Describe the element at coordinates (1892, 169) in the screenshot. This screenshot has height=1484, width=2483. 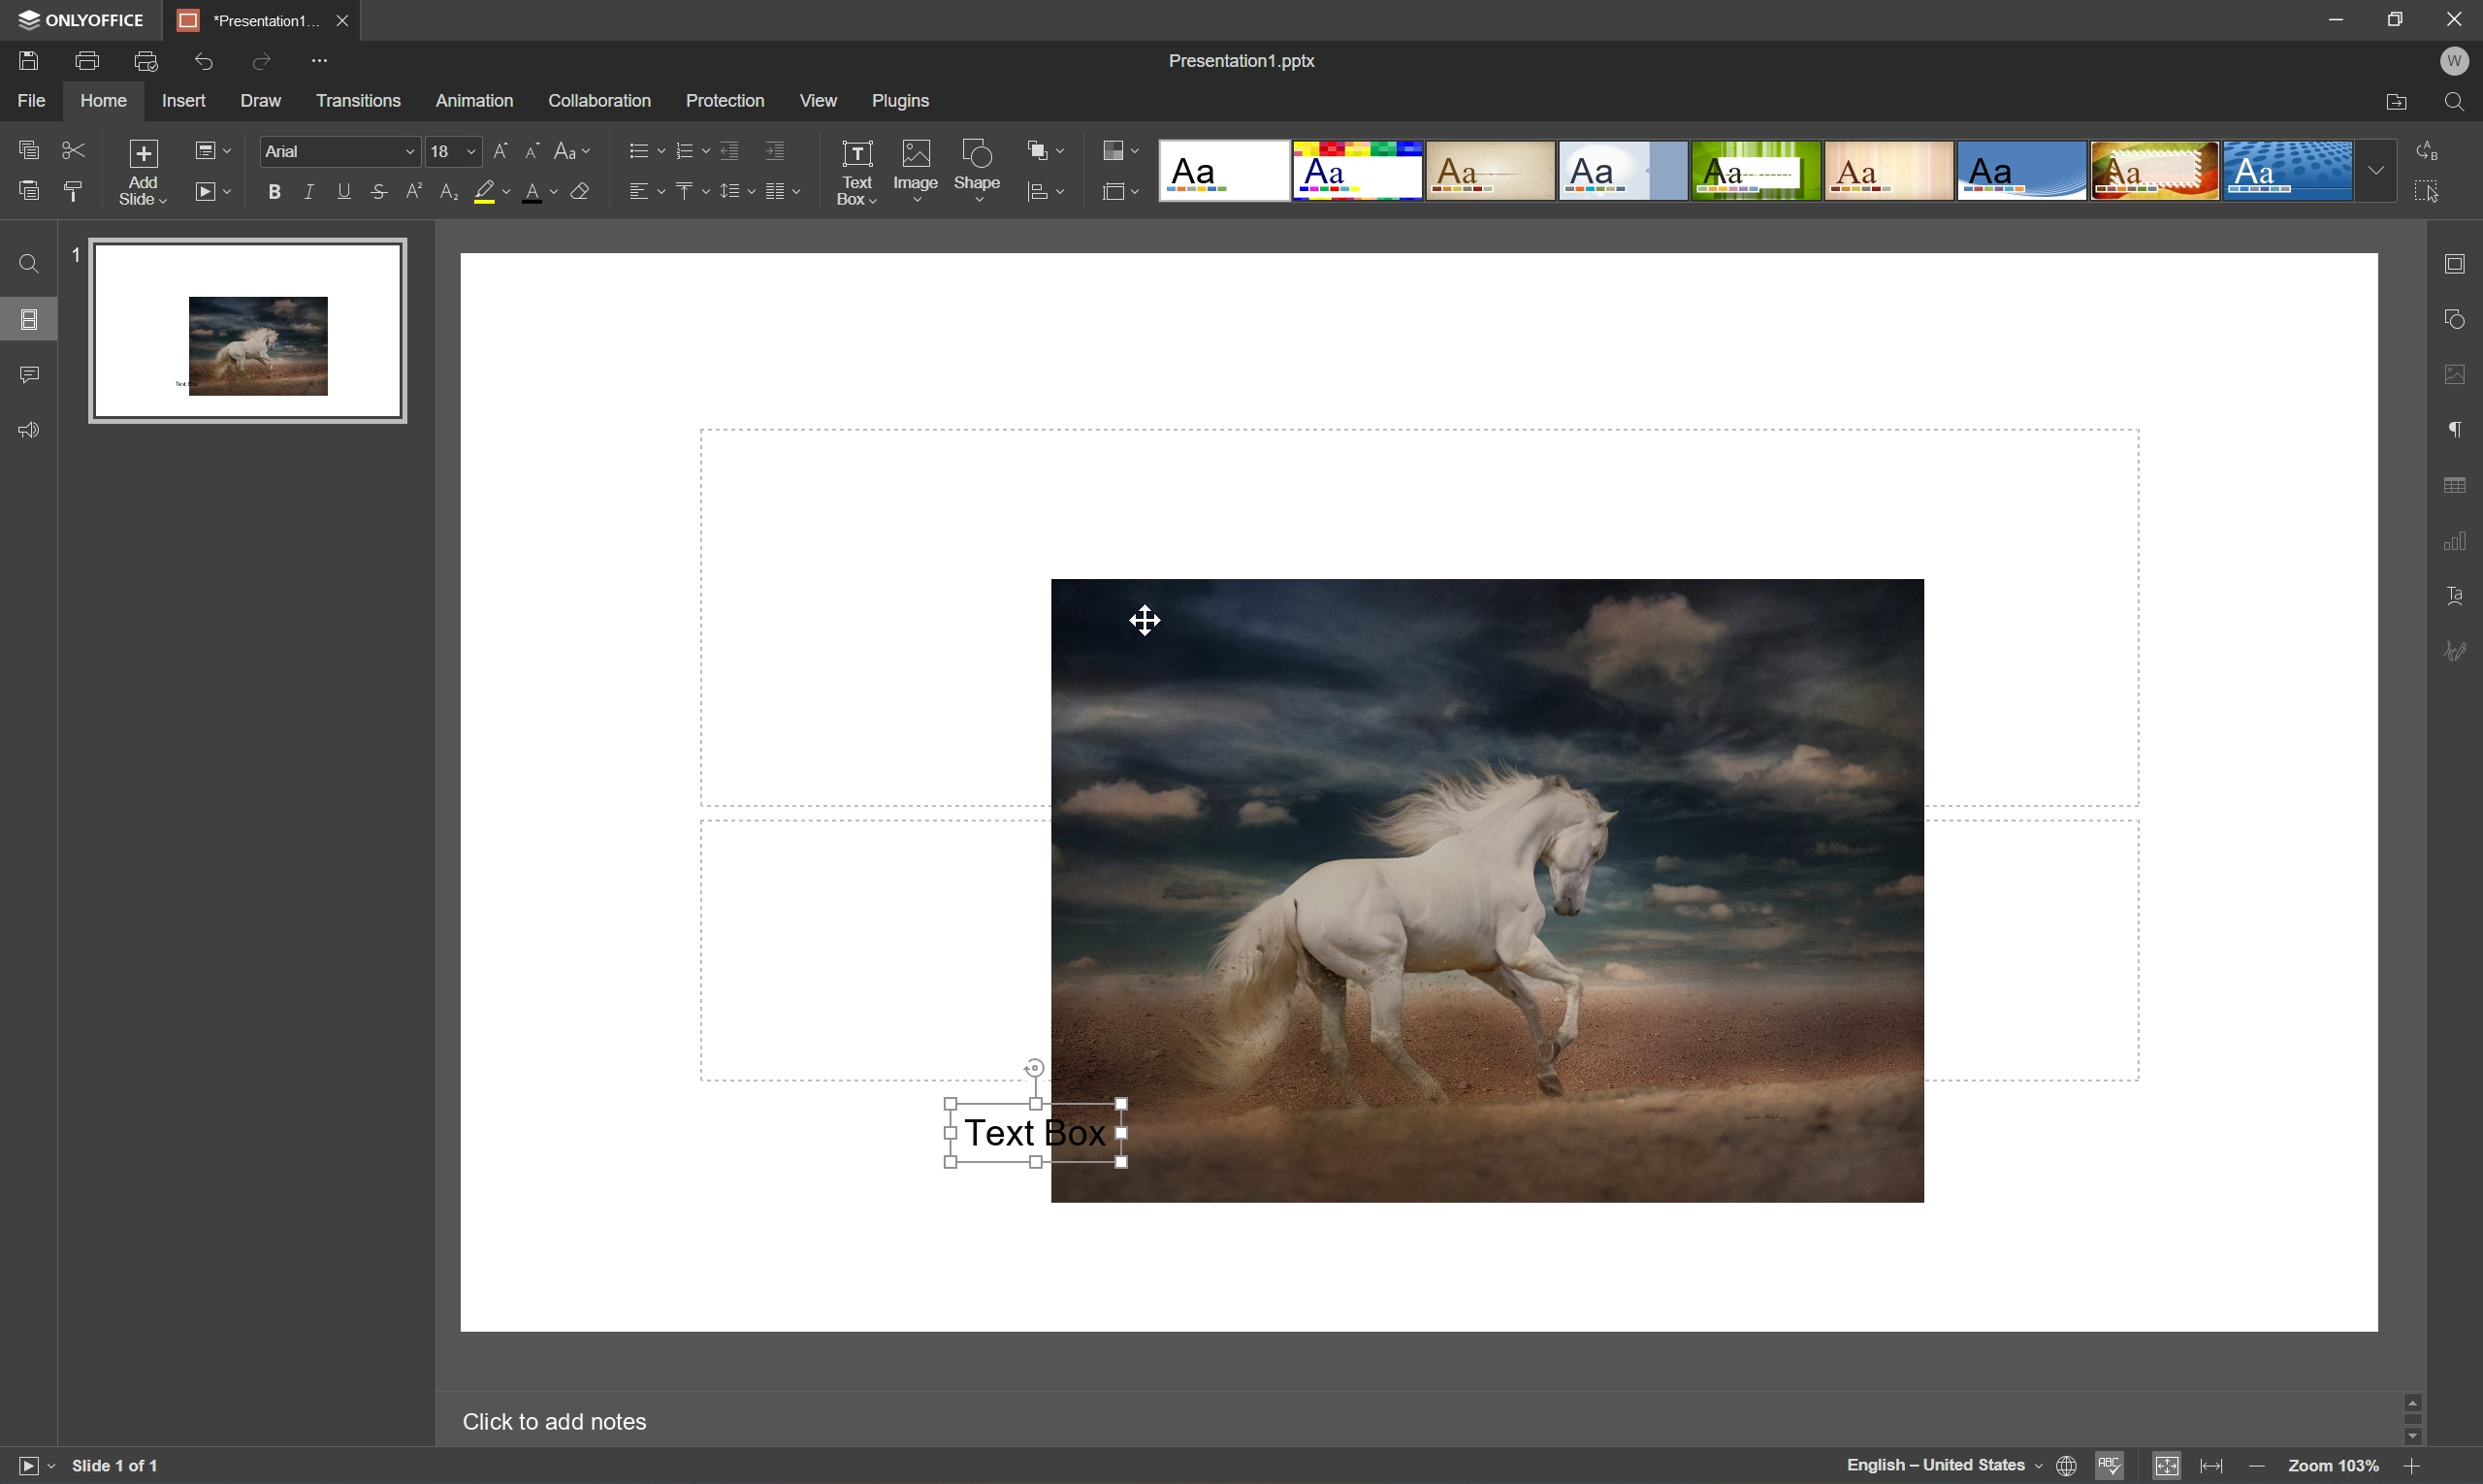
I see `Lines` at that location.